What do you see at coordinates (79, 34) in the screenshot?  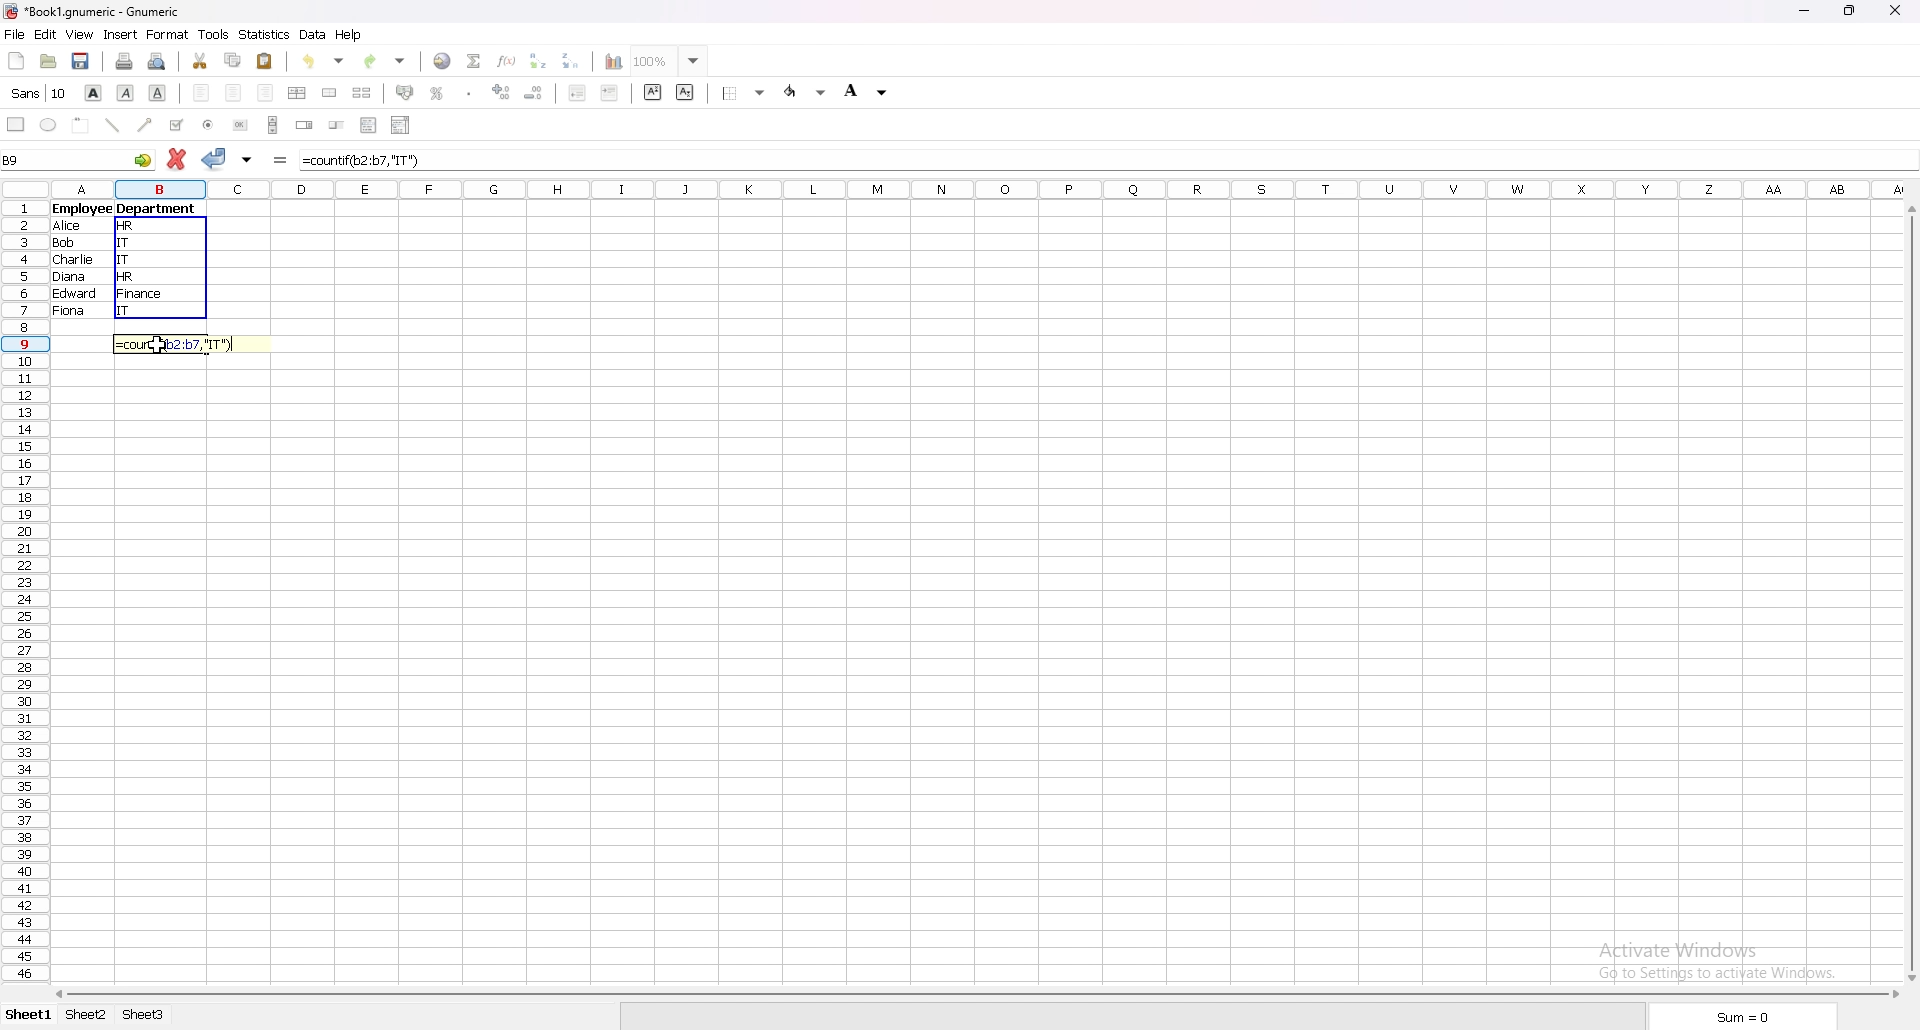 I see `view` at bounding box center [79, 34].